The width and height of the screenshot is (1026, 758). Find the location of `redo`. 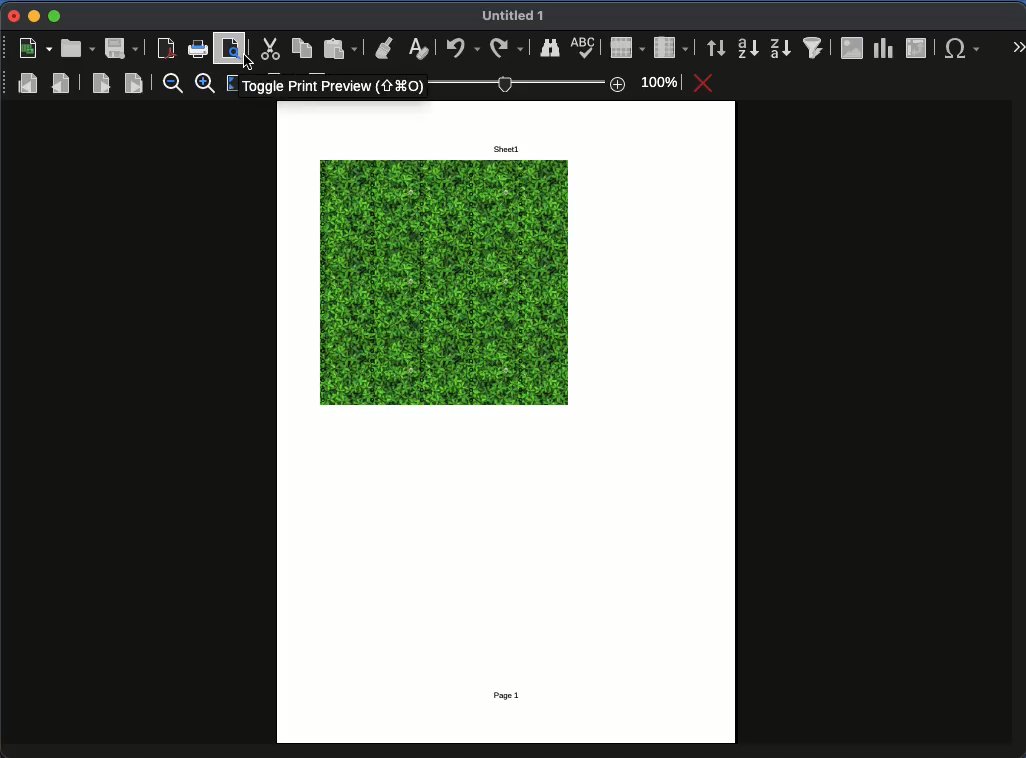

redo is located at coordinates (506, 46).